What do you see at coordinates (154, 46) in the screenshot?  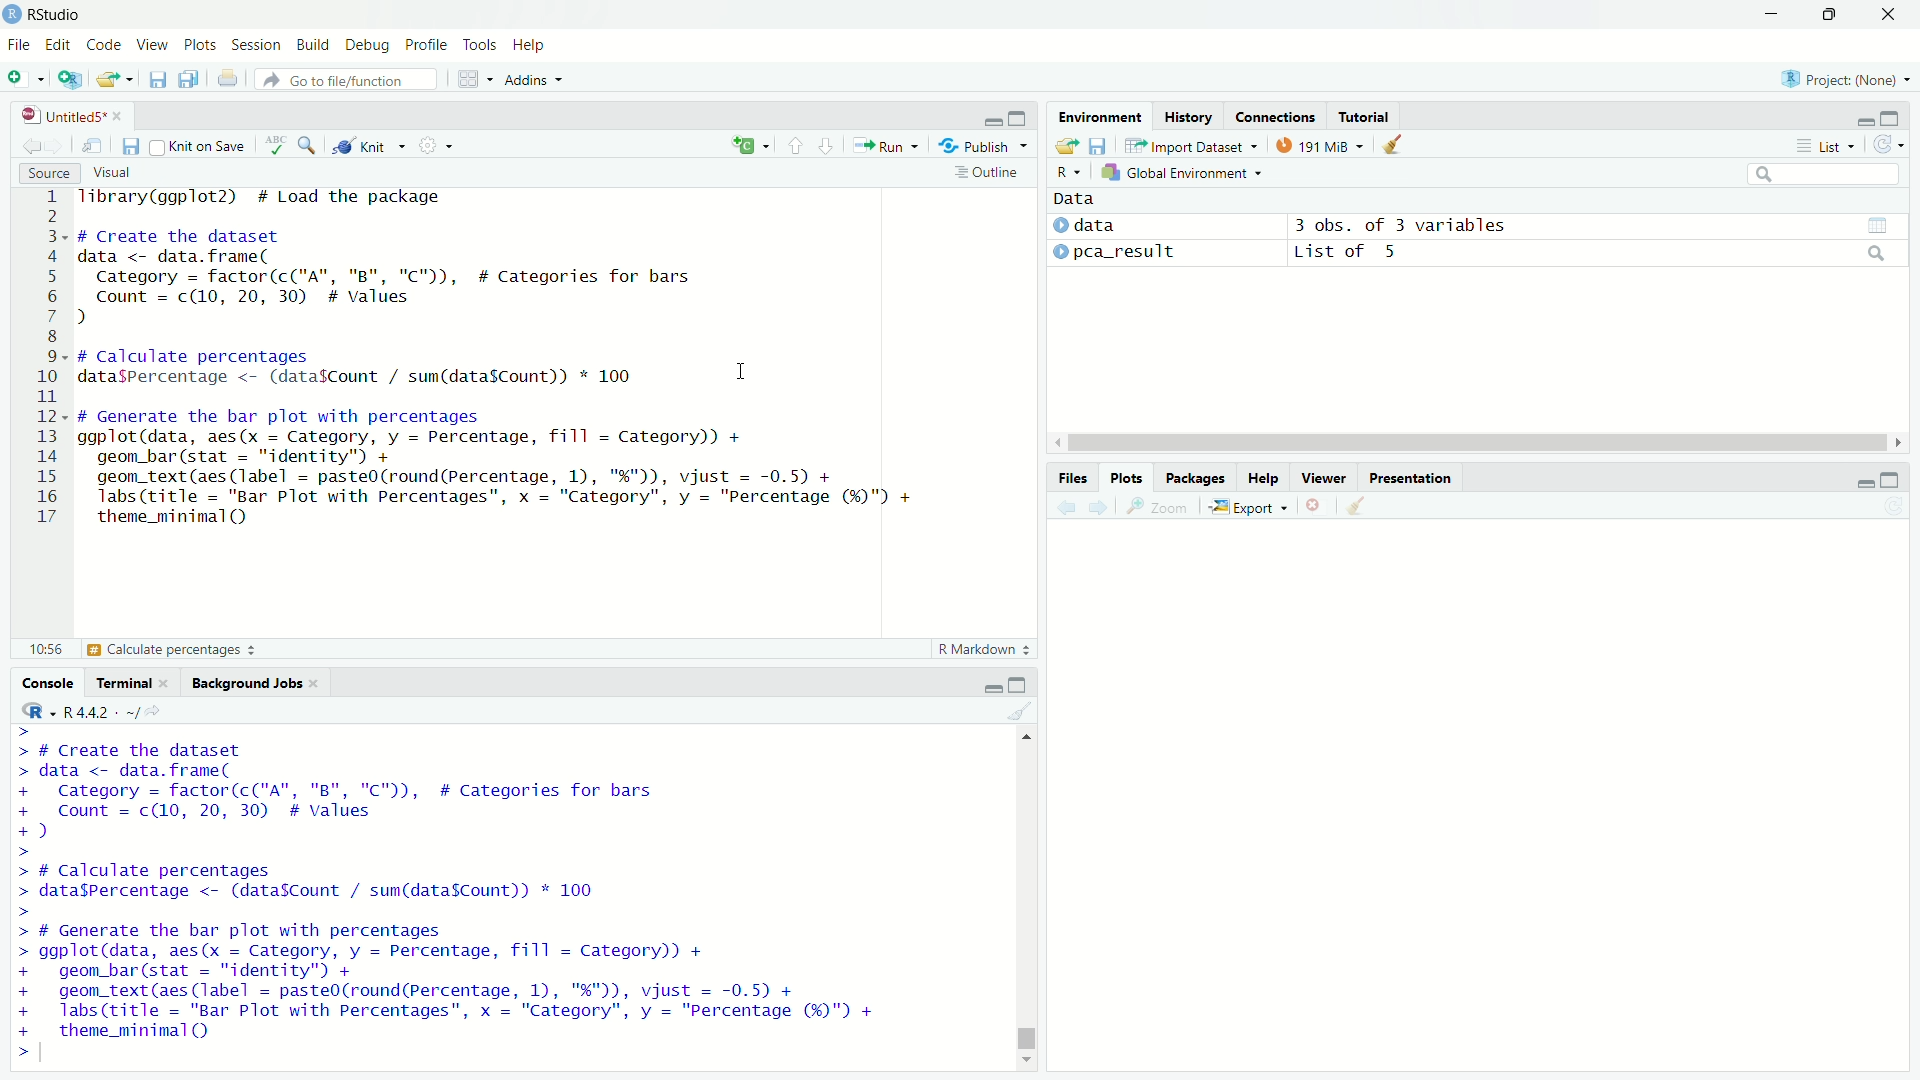 I see `View` at bounding box center [154, 46].